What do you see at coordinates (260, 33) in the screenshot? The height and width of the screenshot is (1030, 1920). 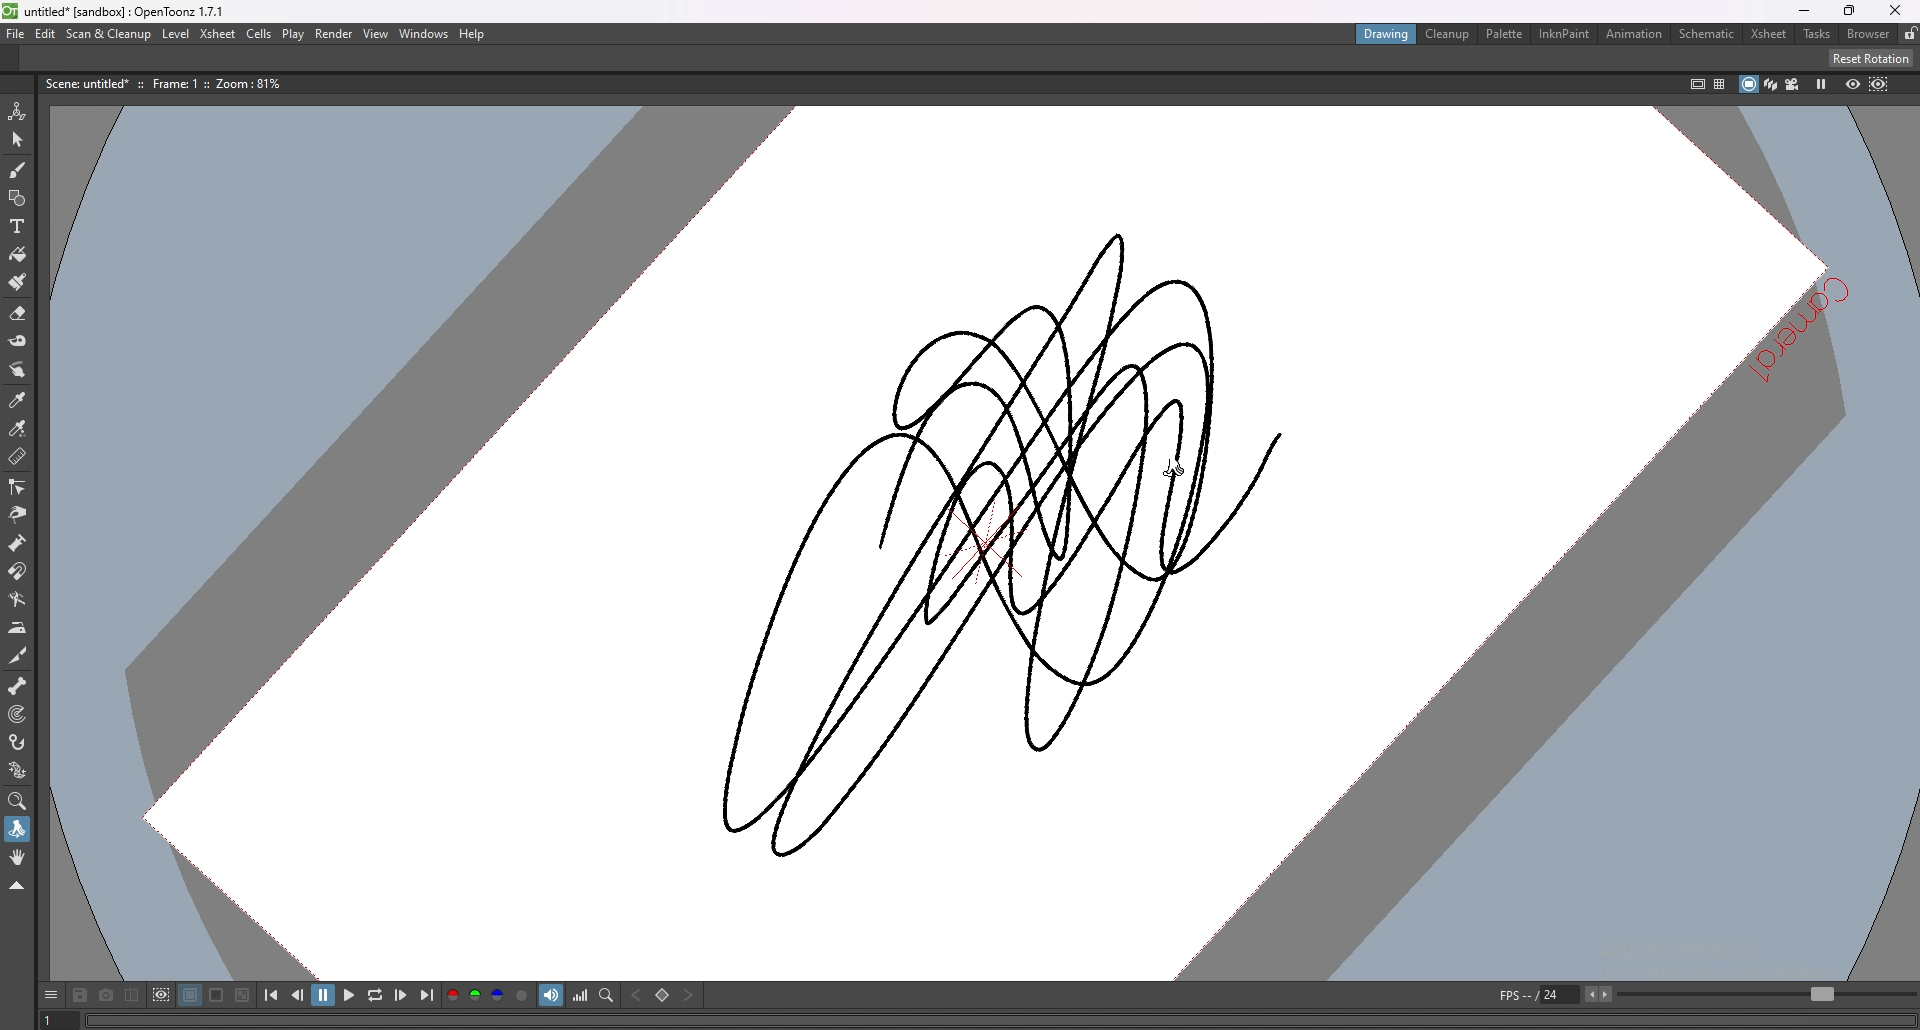 I see `cells` at bounding box center [260, 33].